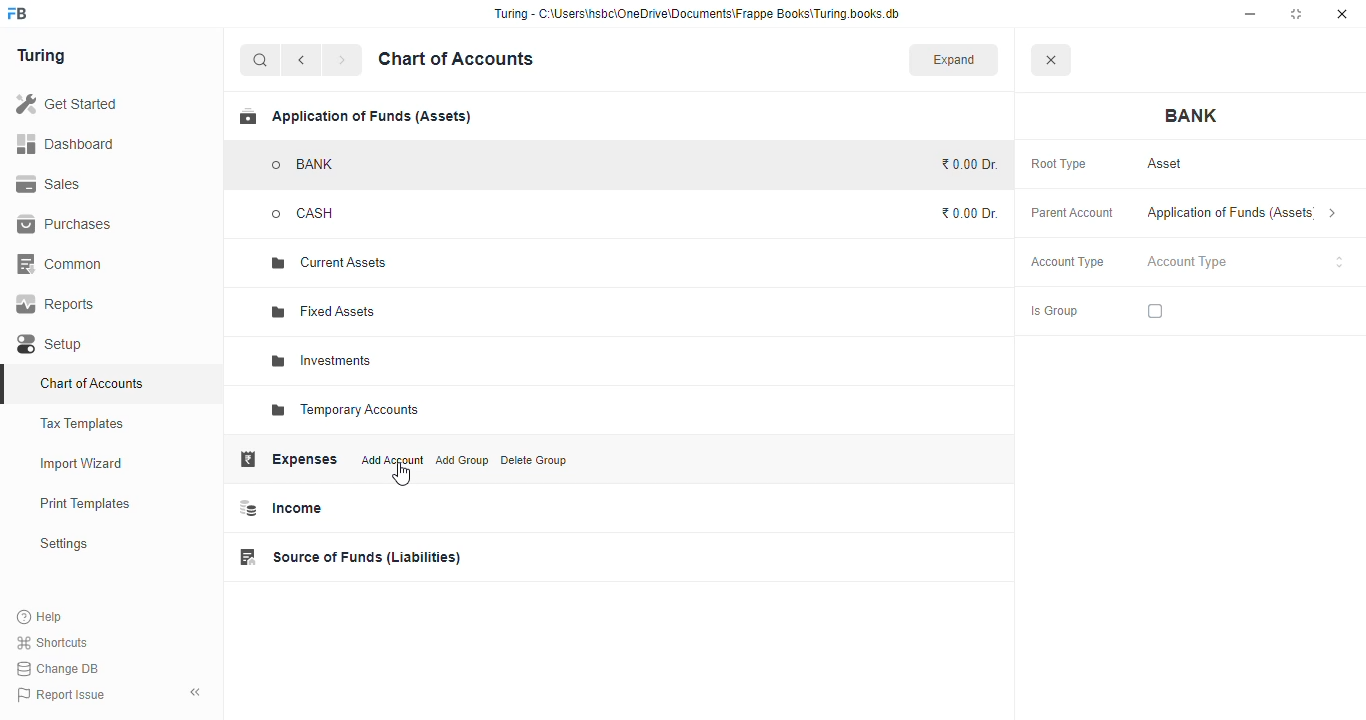 The width and height of the screenshot is (1366, 720). Describe the element at coordinates (401, 475) in the screenshot. I see `cursor` at that location.